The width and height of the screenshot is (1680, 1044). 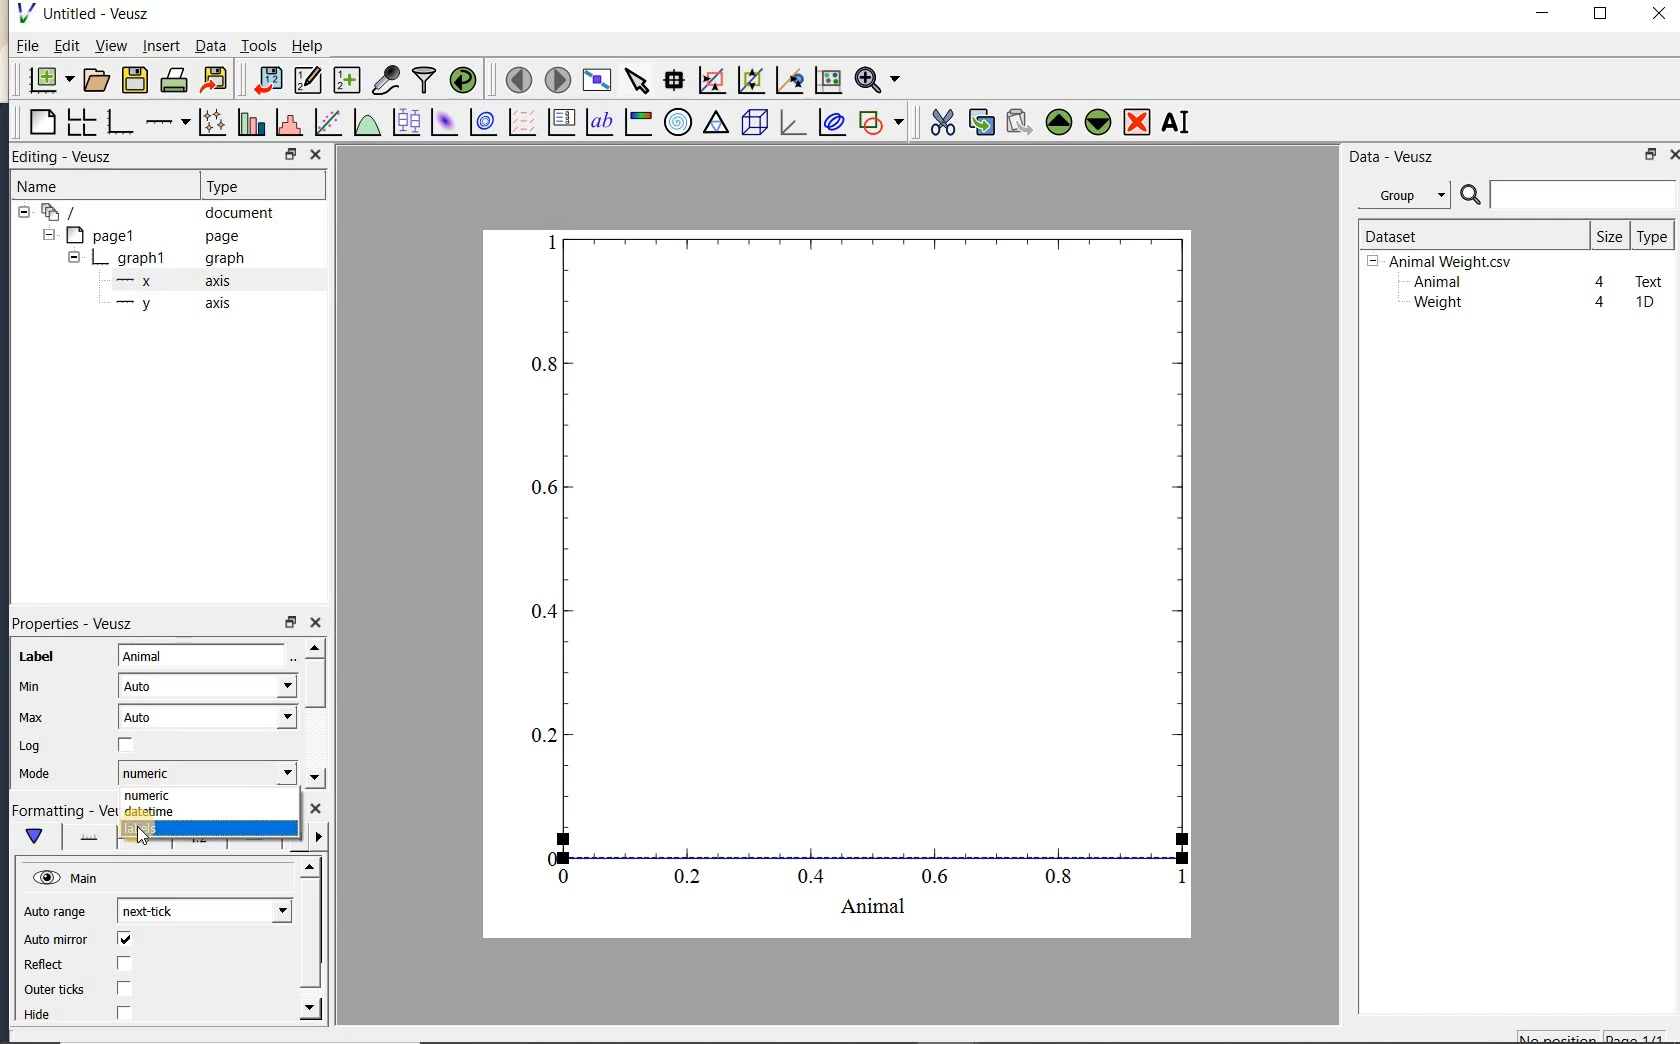 What do you see at coordinates (287, 151) in the screenshot?
I see `RESTORE` at bounding box center [287, 151].